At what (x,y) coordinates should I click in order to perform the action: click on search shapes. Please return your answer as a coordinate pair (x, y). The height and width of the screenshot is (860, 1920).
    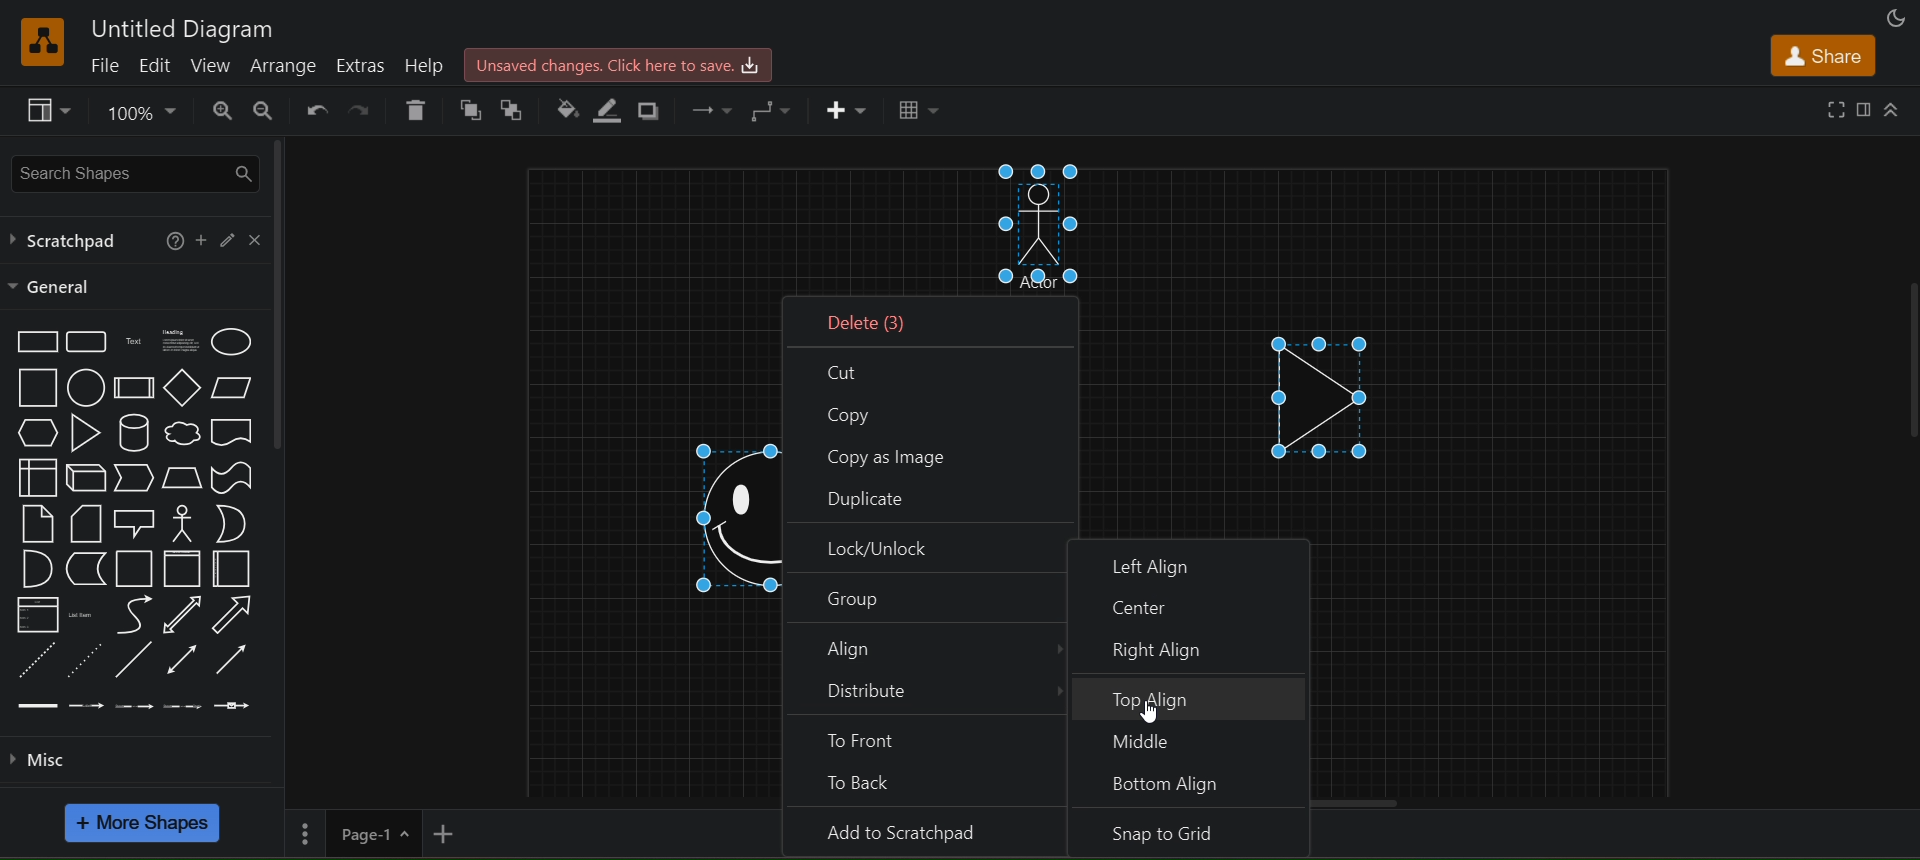
    Looking at the image, I should click on (135, 170).